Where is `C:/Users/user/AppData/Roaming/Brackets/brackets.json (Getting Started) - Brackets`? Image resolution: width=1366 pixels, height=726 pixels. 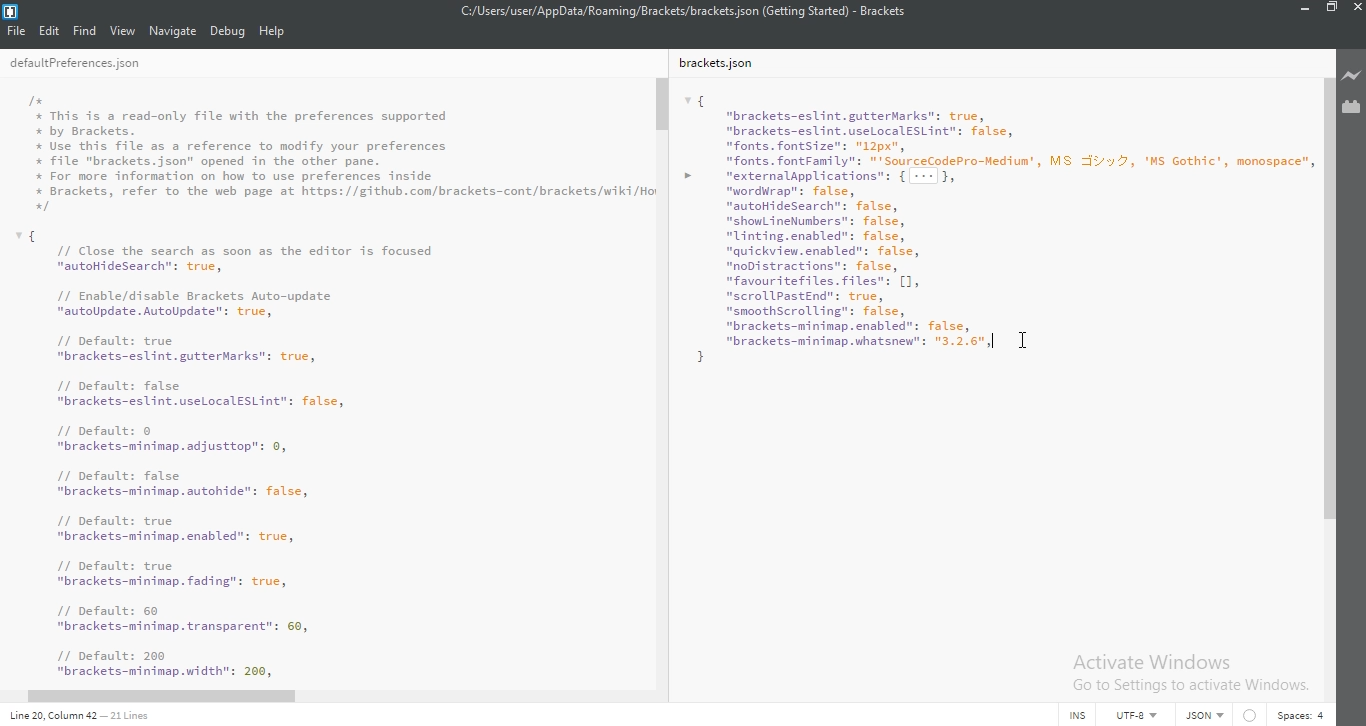 C:/Users/user/AppData/Roaming/Brackets/brackets.json (Getting Started) - Brackets is located at coordinates (687, 10).